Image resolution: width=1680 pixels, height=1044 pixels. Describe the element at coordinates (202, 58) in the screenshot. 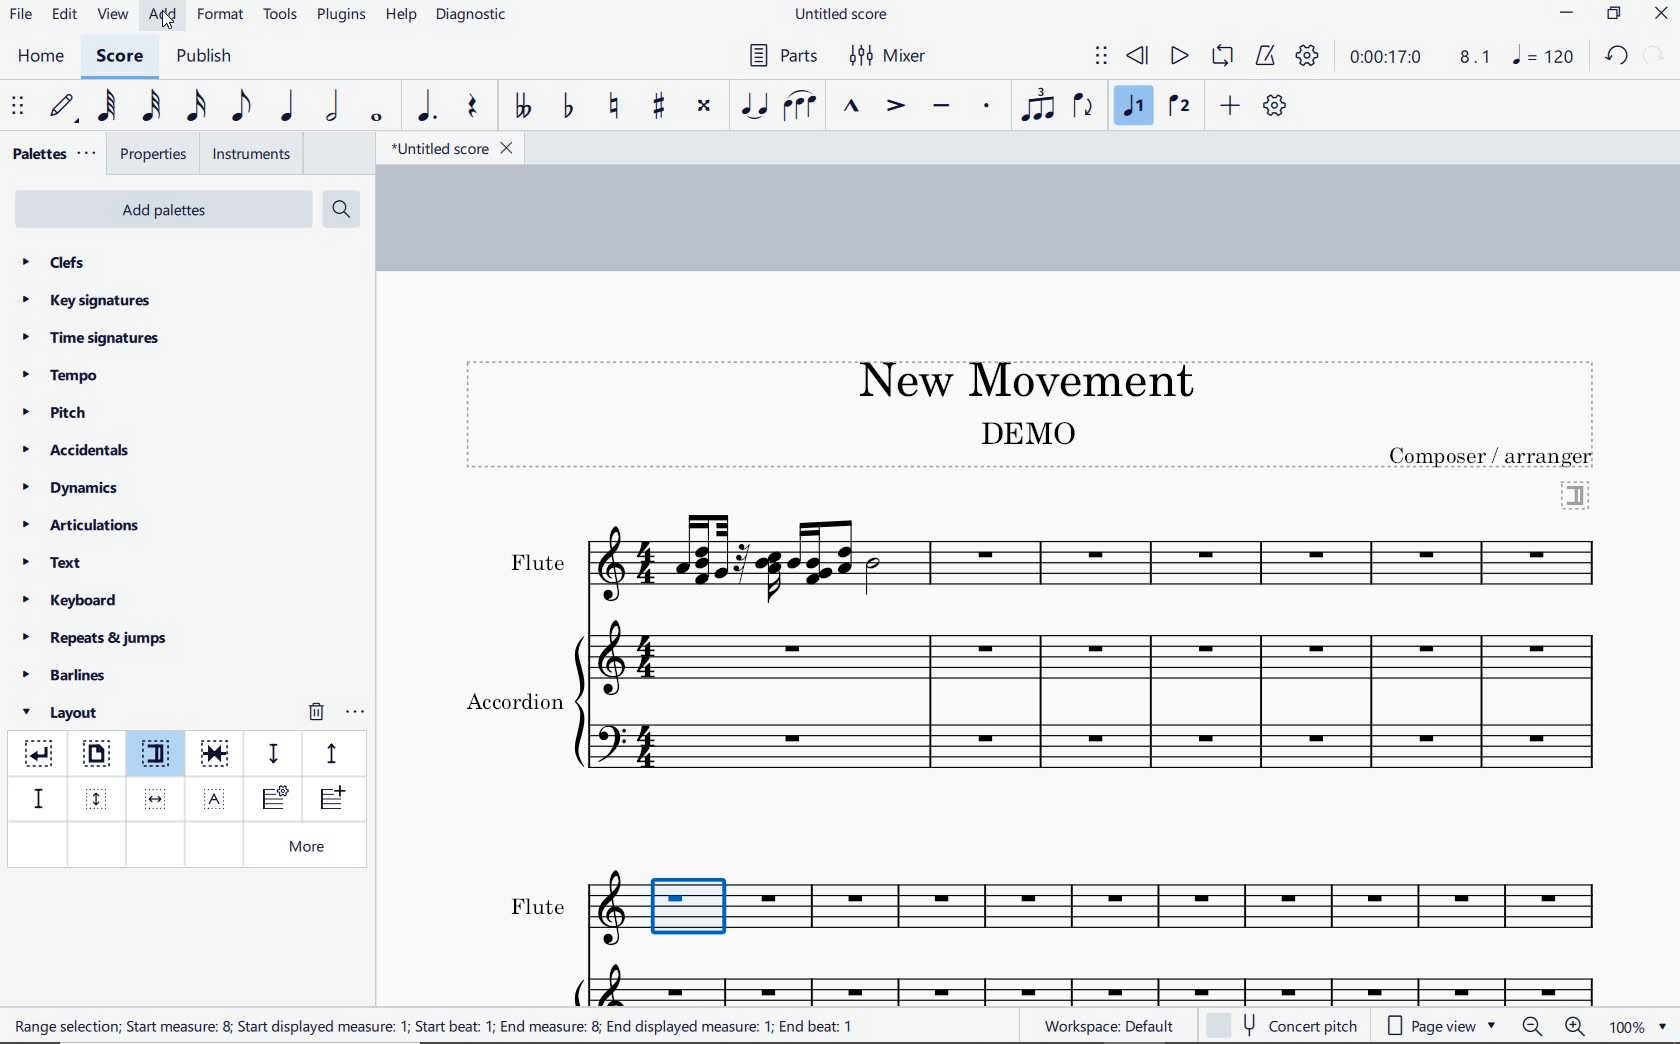

I see `publish` at that location.